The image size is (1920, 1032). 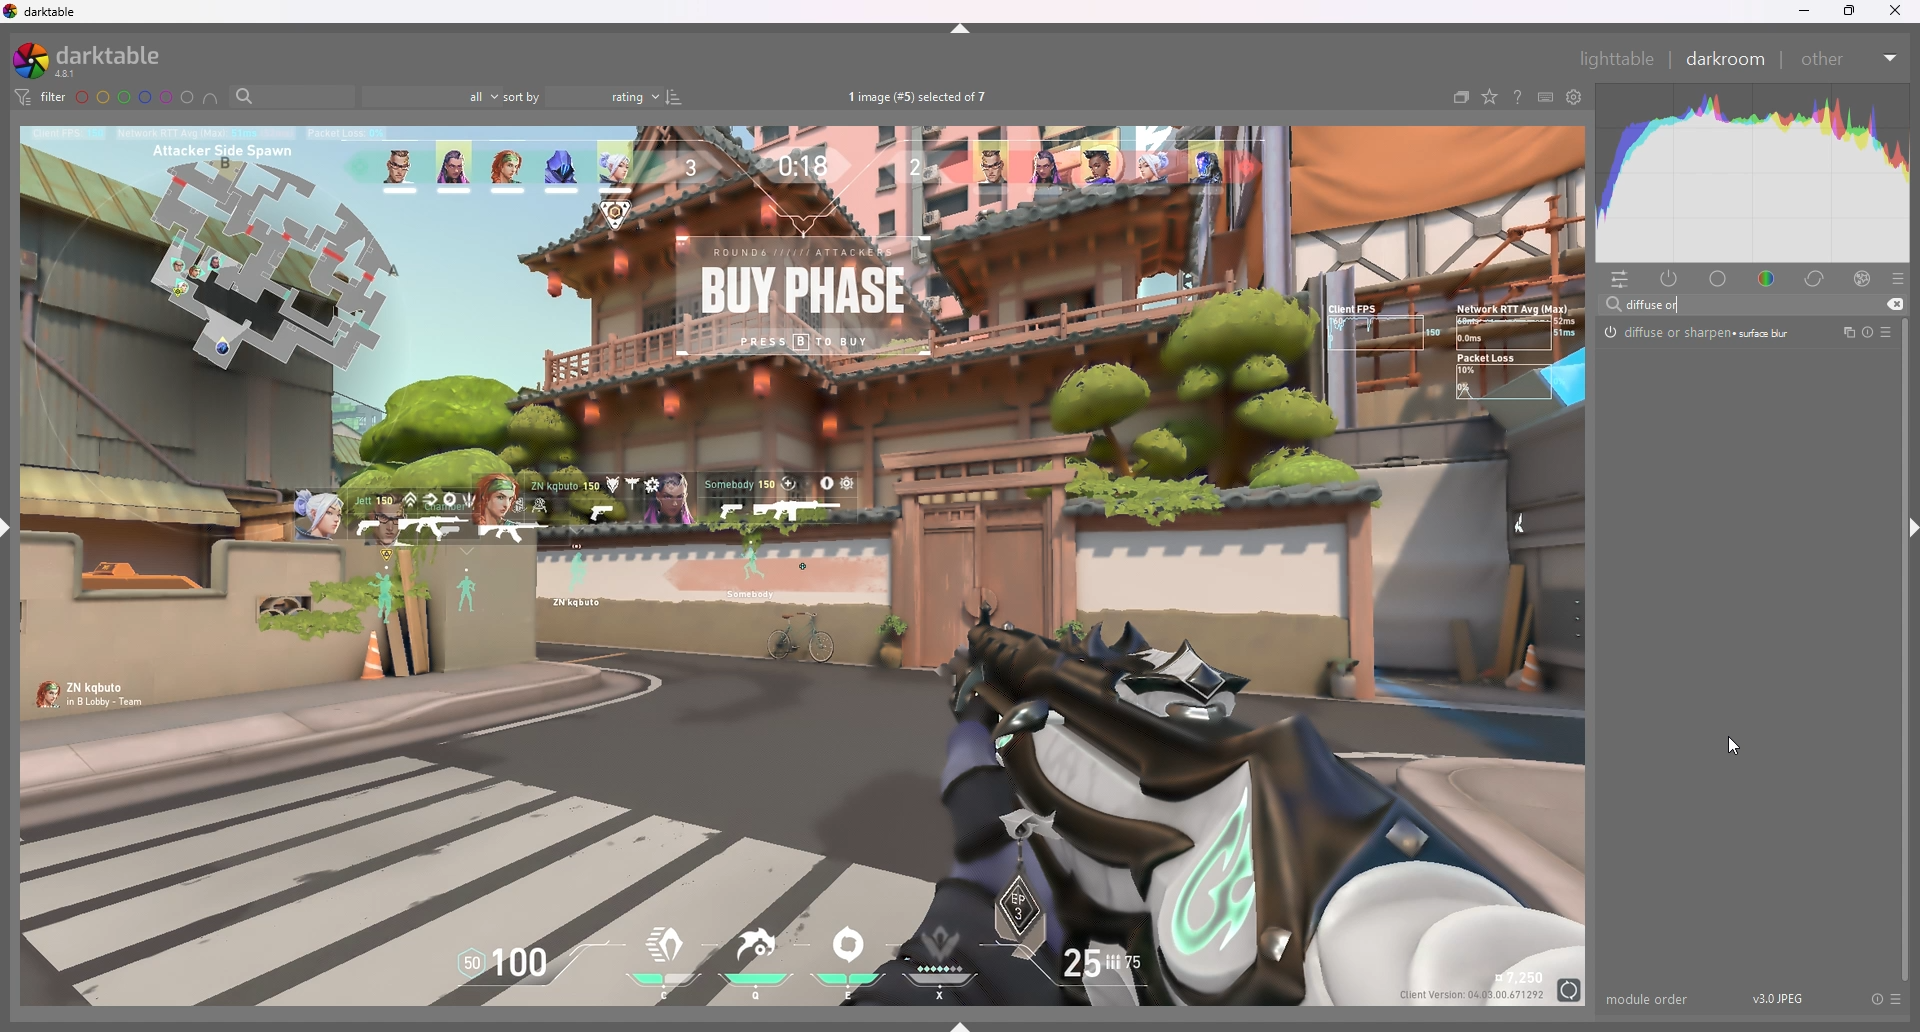 What do you see at coordinates (674, 97) in the screenshot?
I see `reverse sort order` at bounding box center [674, 97].